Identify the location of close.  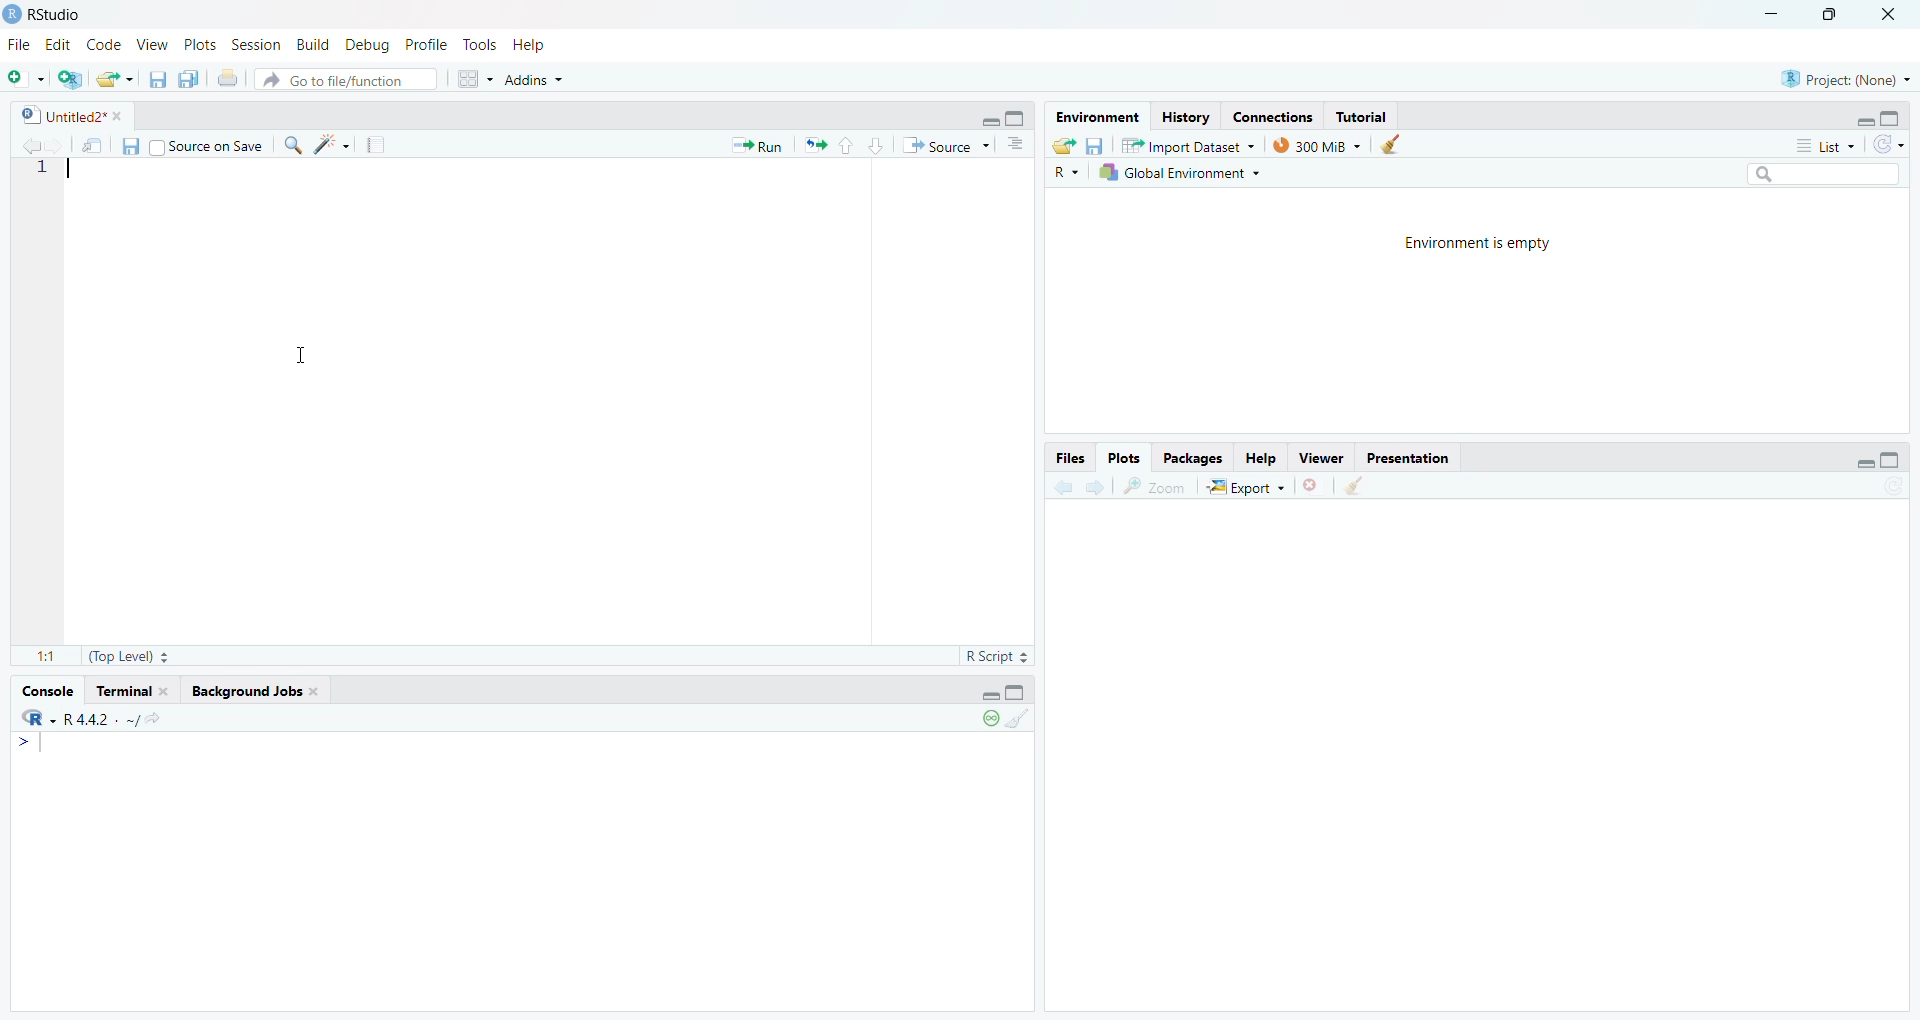
(1882, 17).